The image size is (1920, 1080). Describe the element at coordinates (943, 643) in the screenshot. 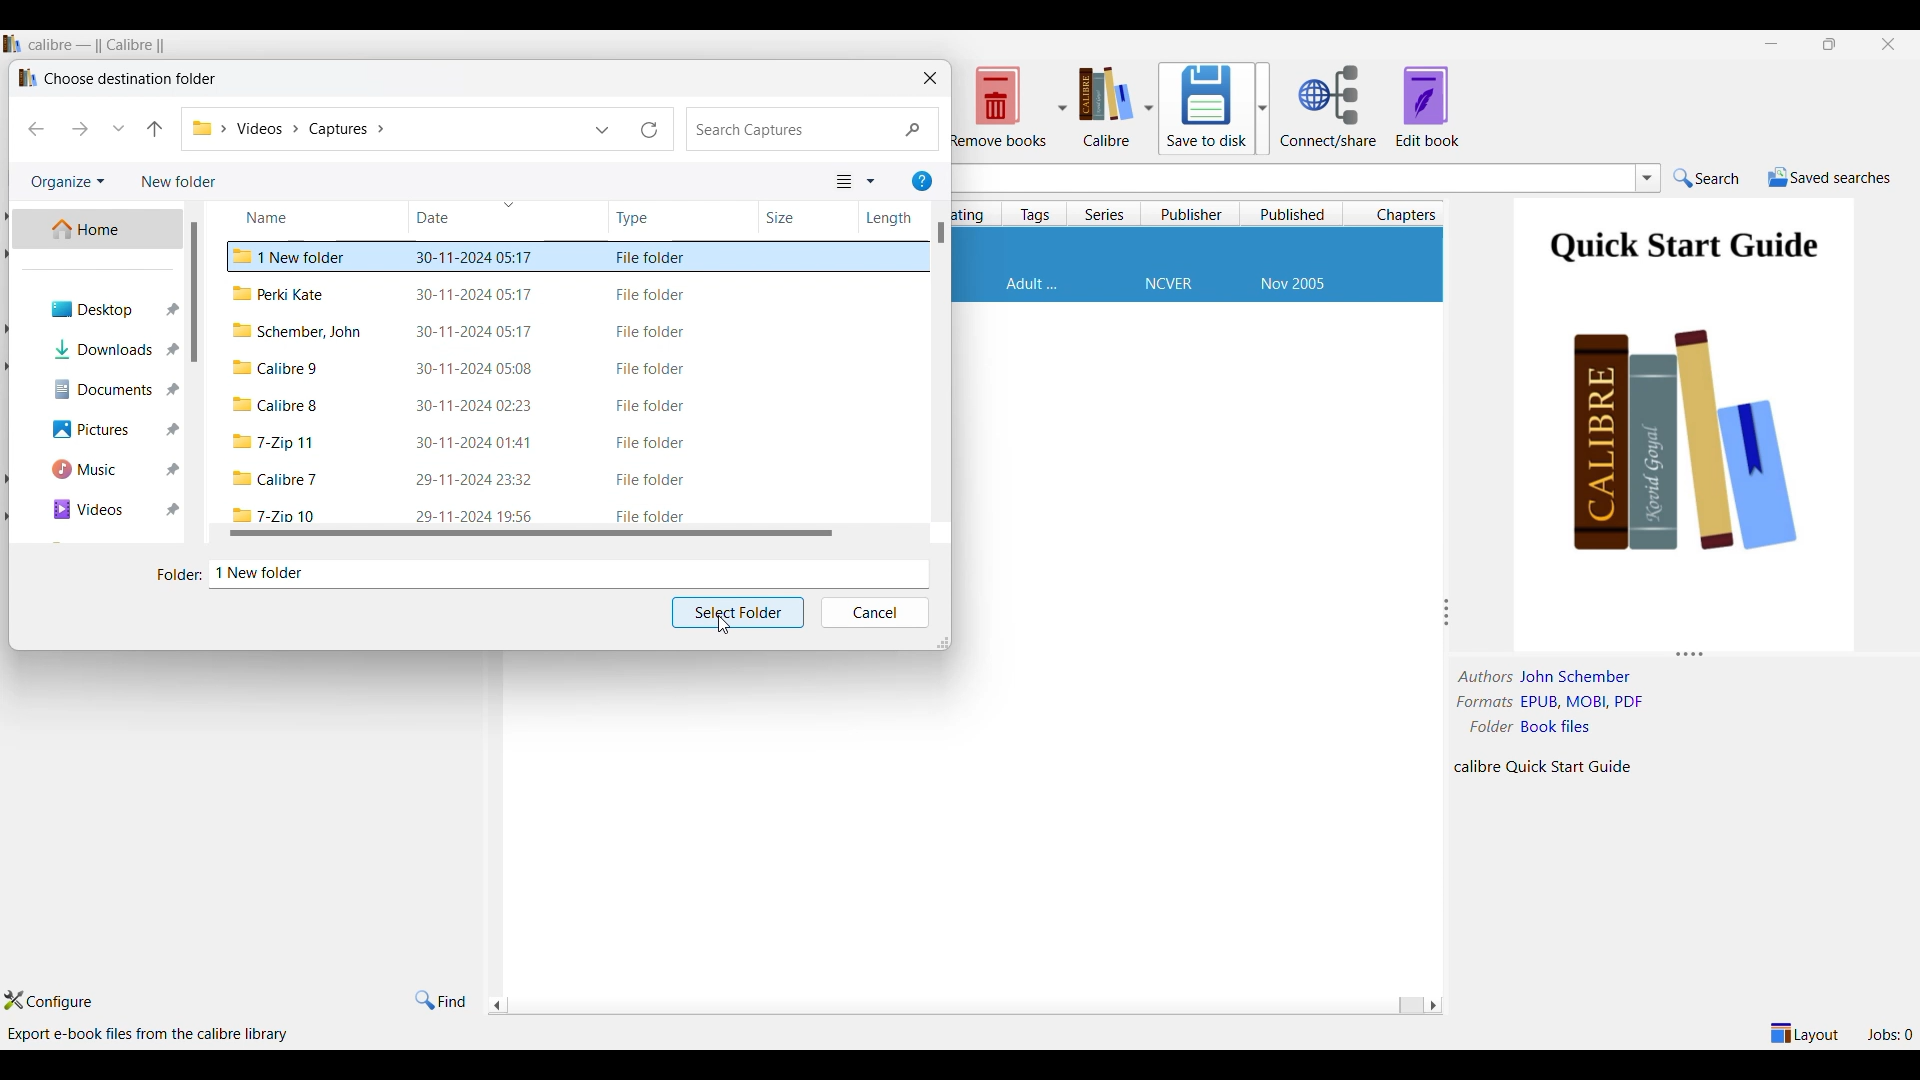

I see `Change window dimension` at that location.